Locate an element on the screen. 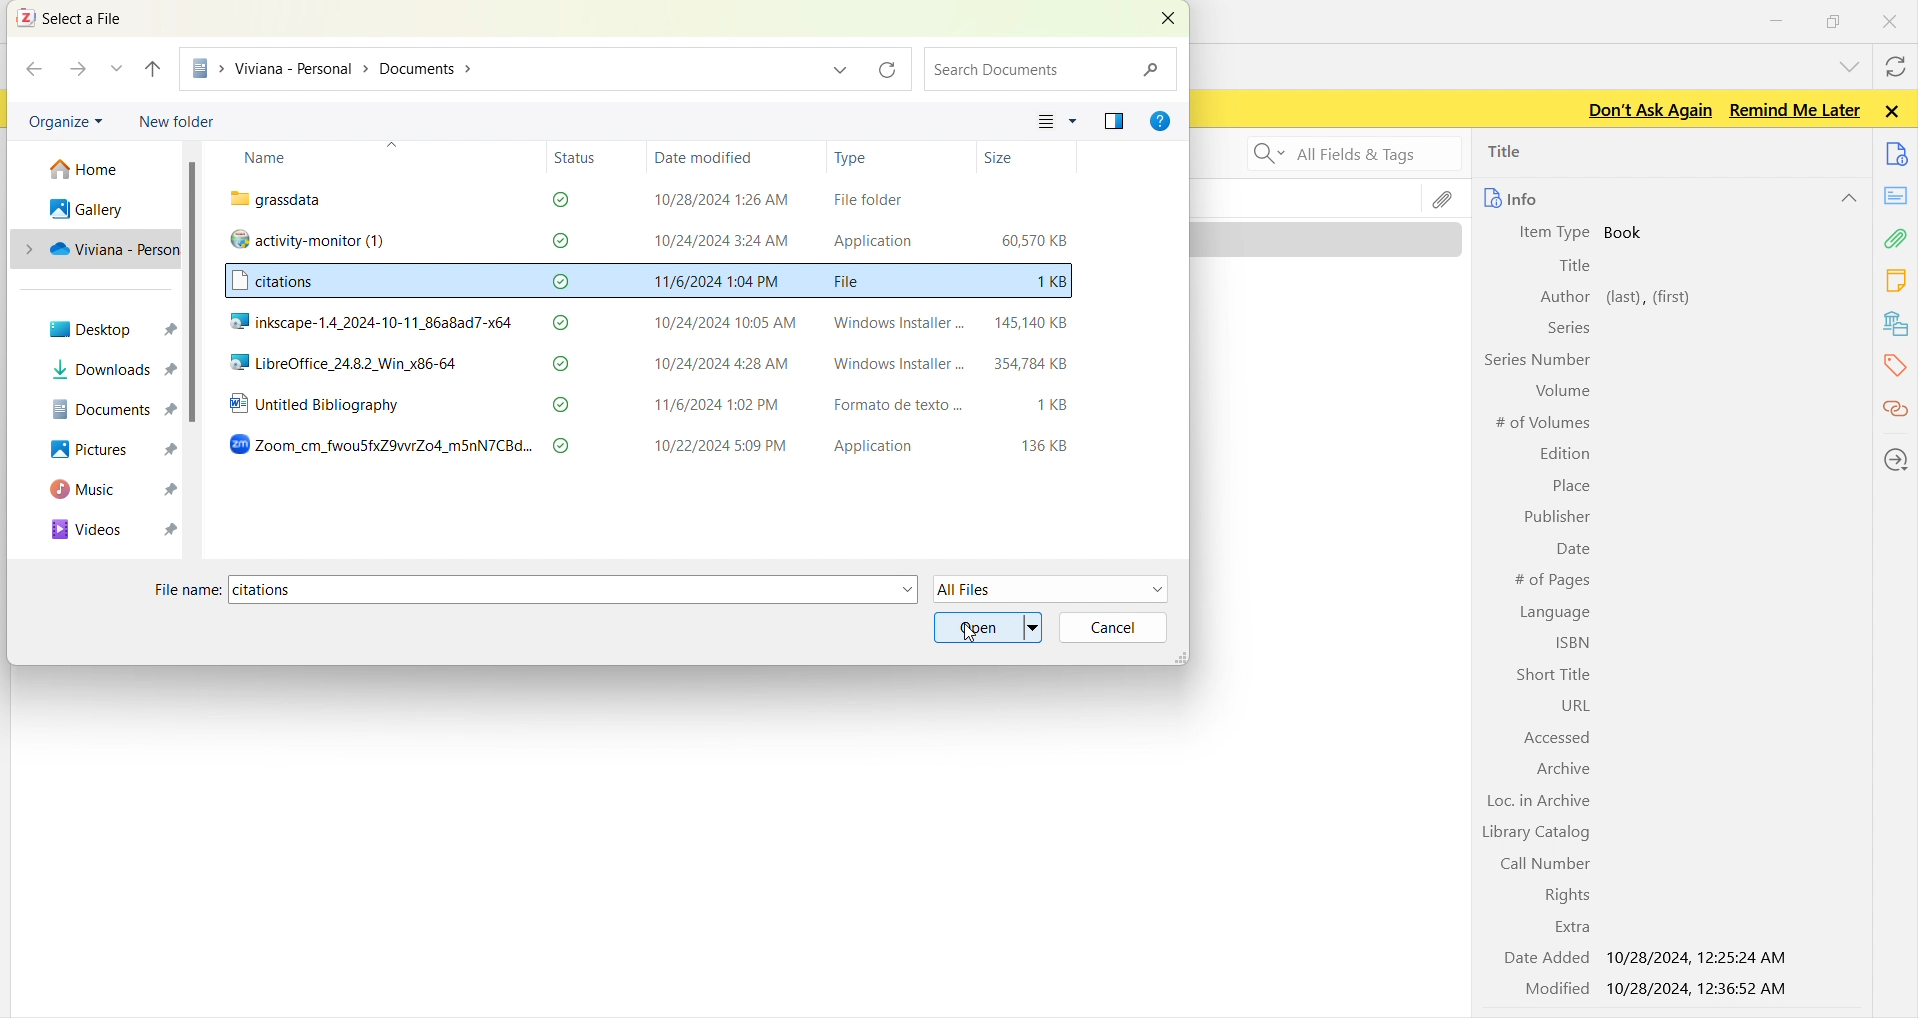 The width and height of the screenshot is (1918, 1018). left, first is located at coordinates (1650, 296).